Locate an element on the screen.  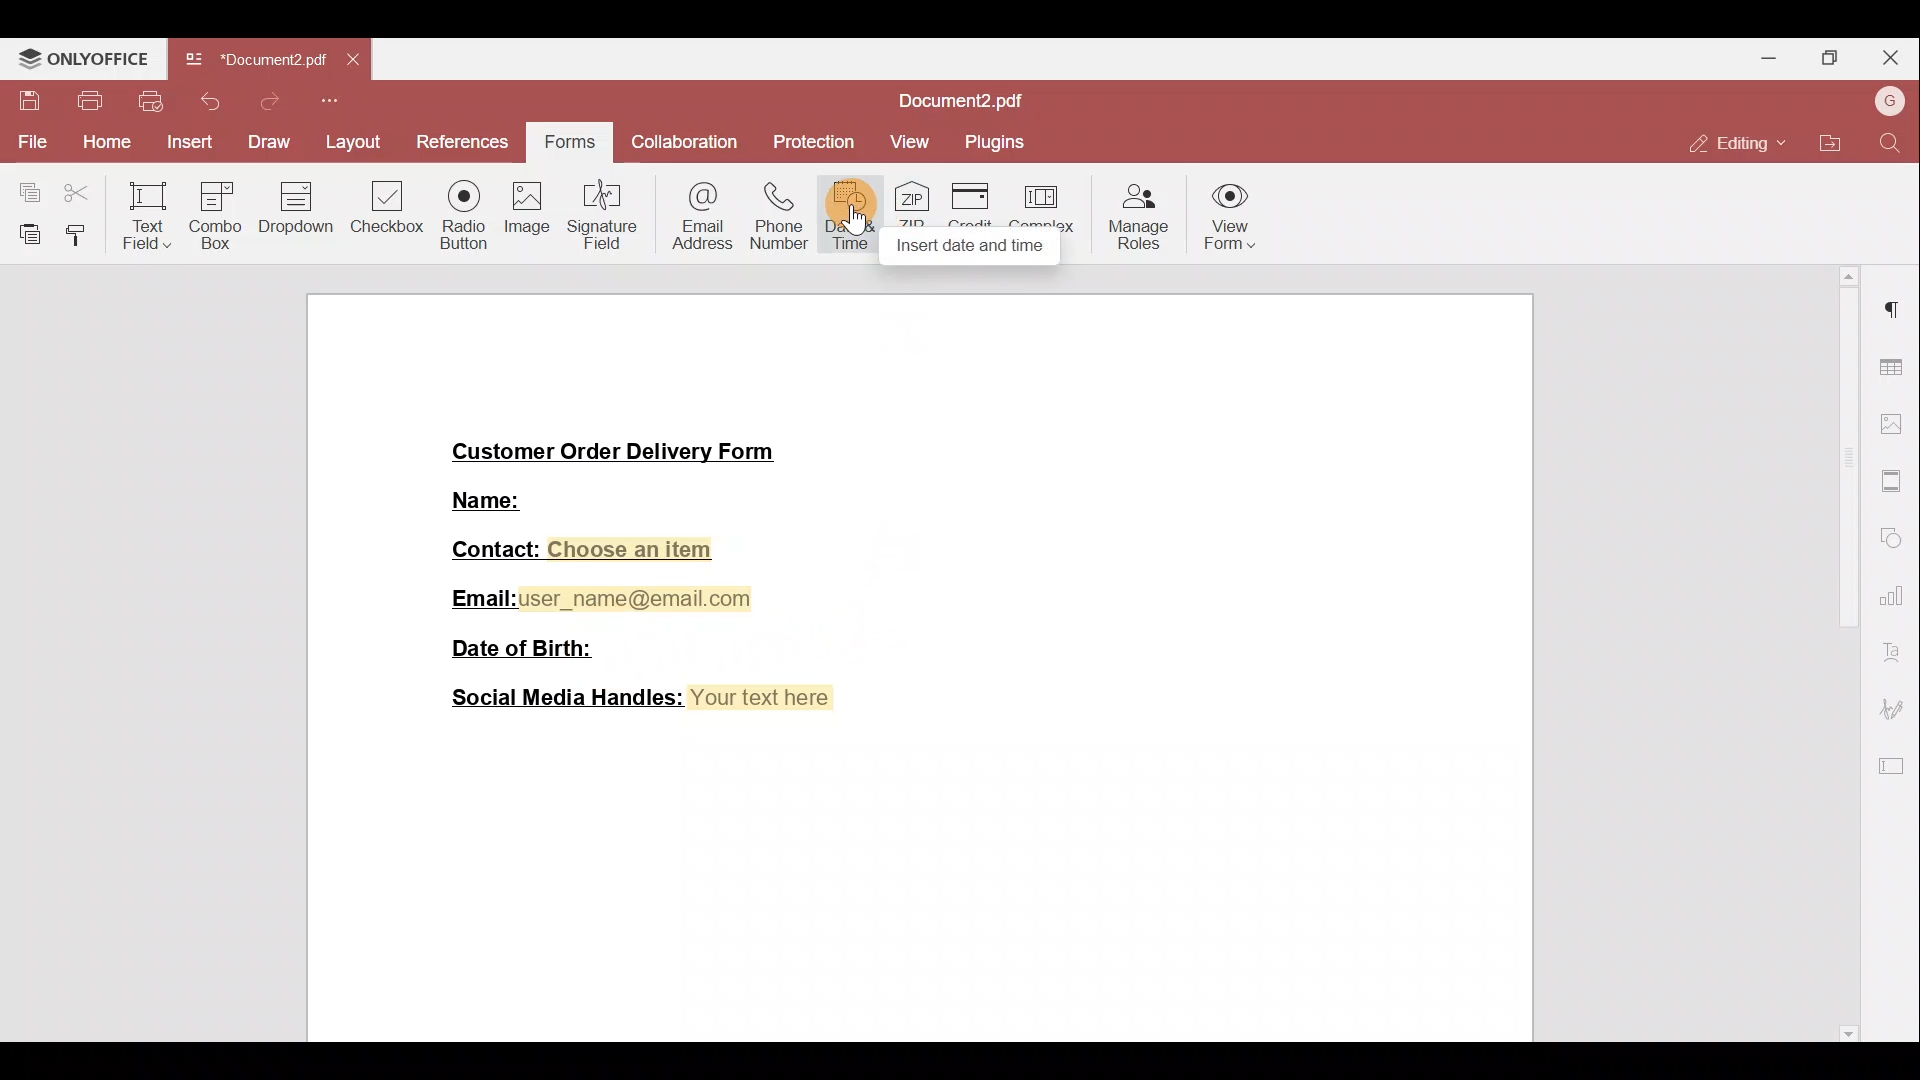
Table settings is located at coordinates (1896, 368).